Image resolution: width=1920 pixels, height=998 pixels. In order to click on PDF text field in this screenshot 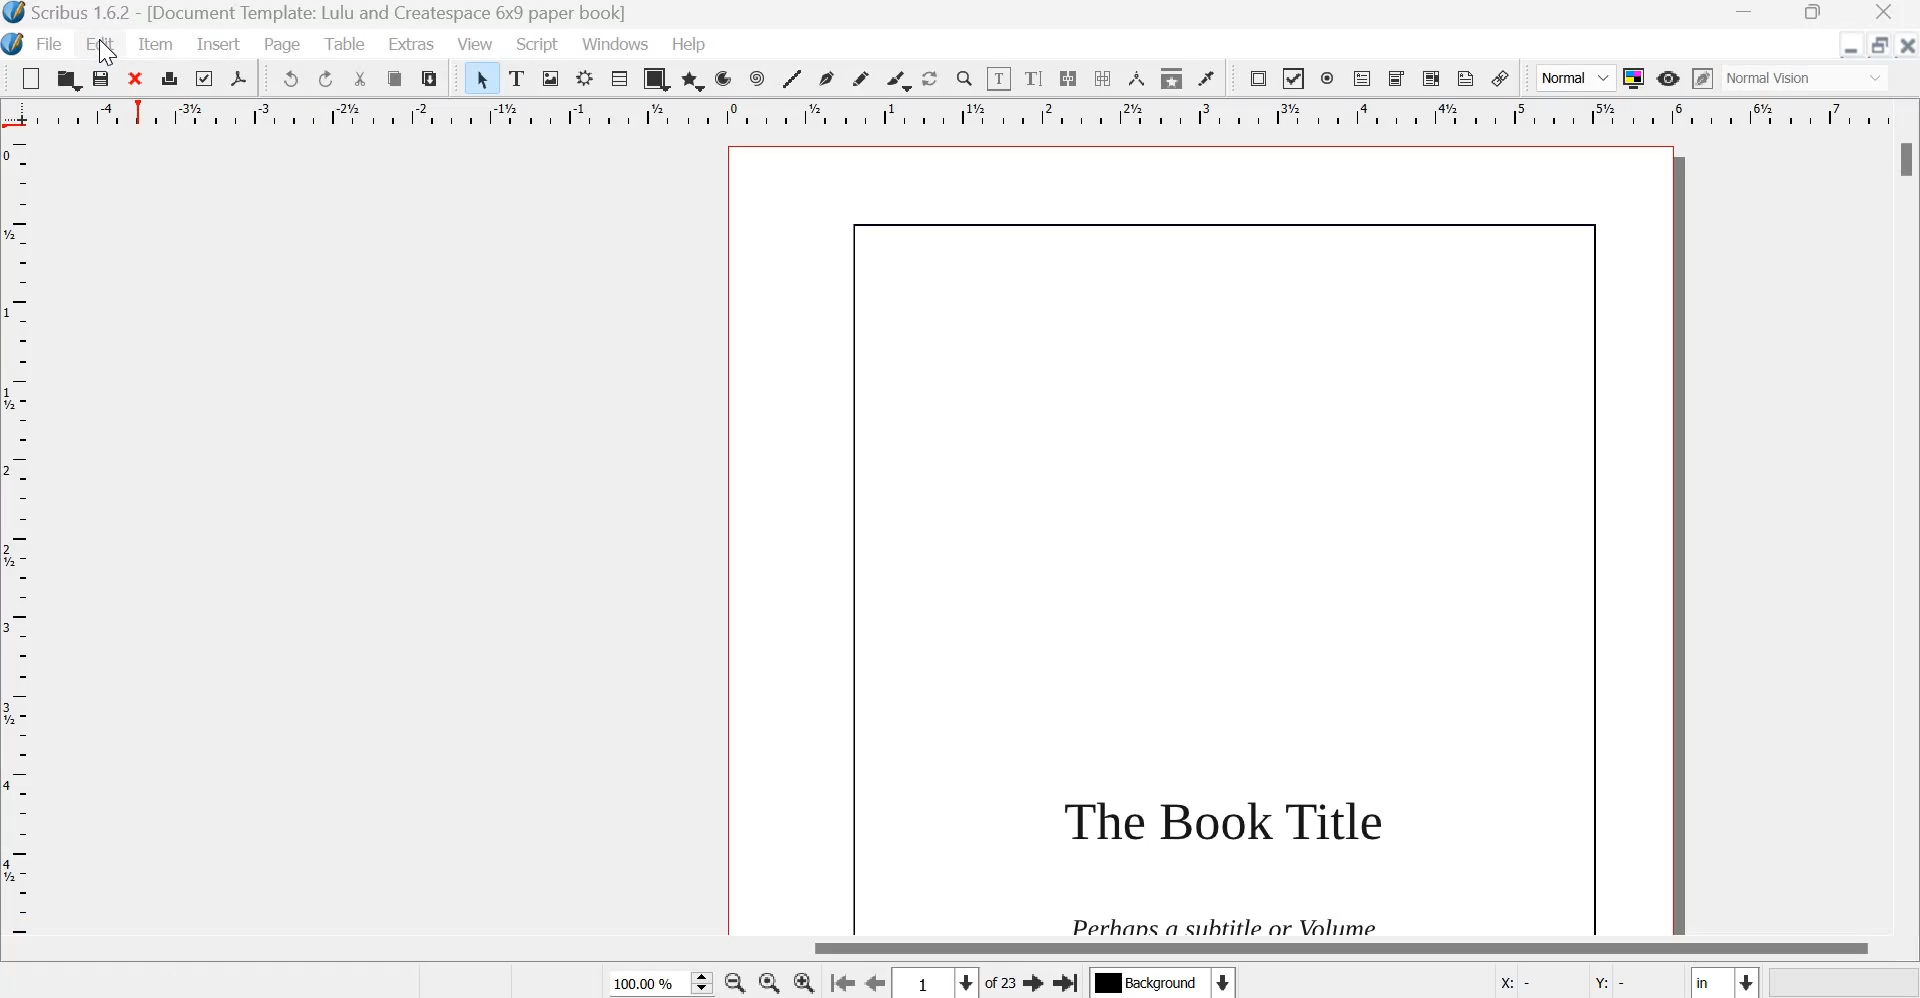, I will do `click(1362, 78)`.